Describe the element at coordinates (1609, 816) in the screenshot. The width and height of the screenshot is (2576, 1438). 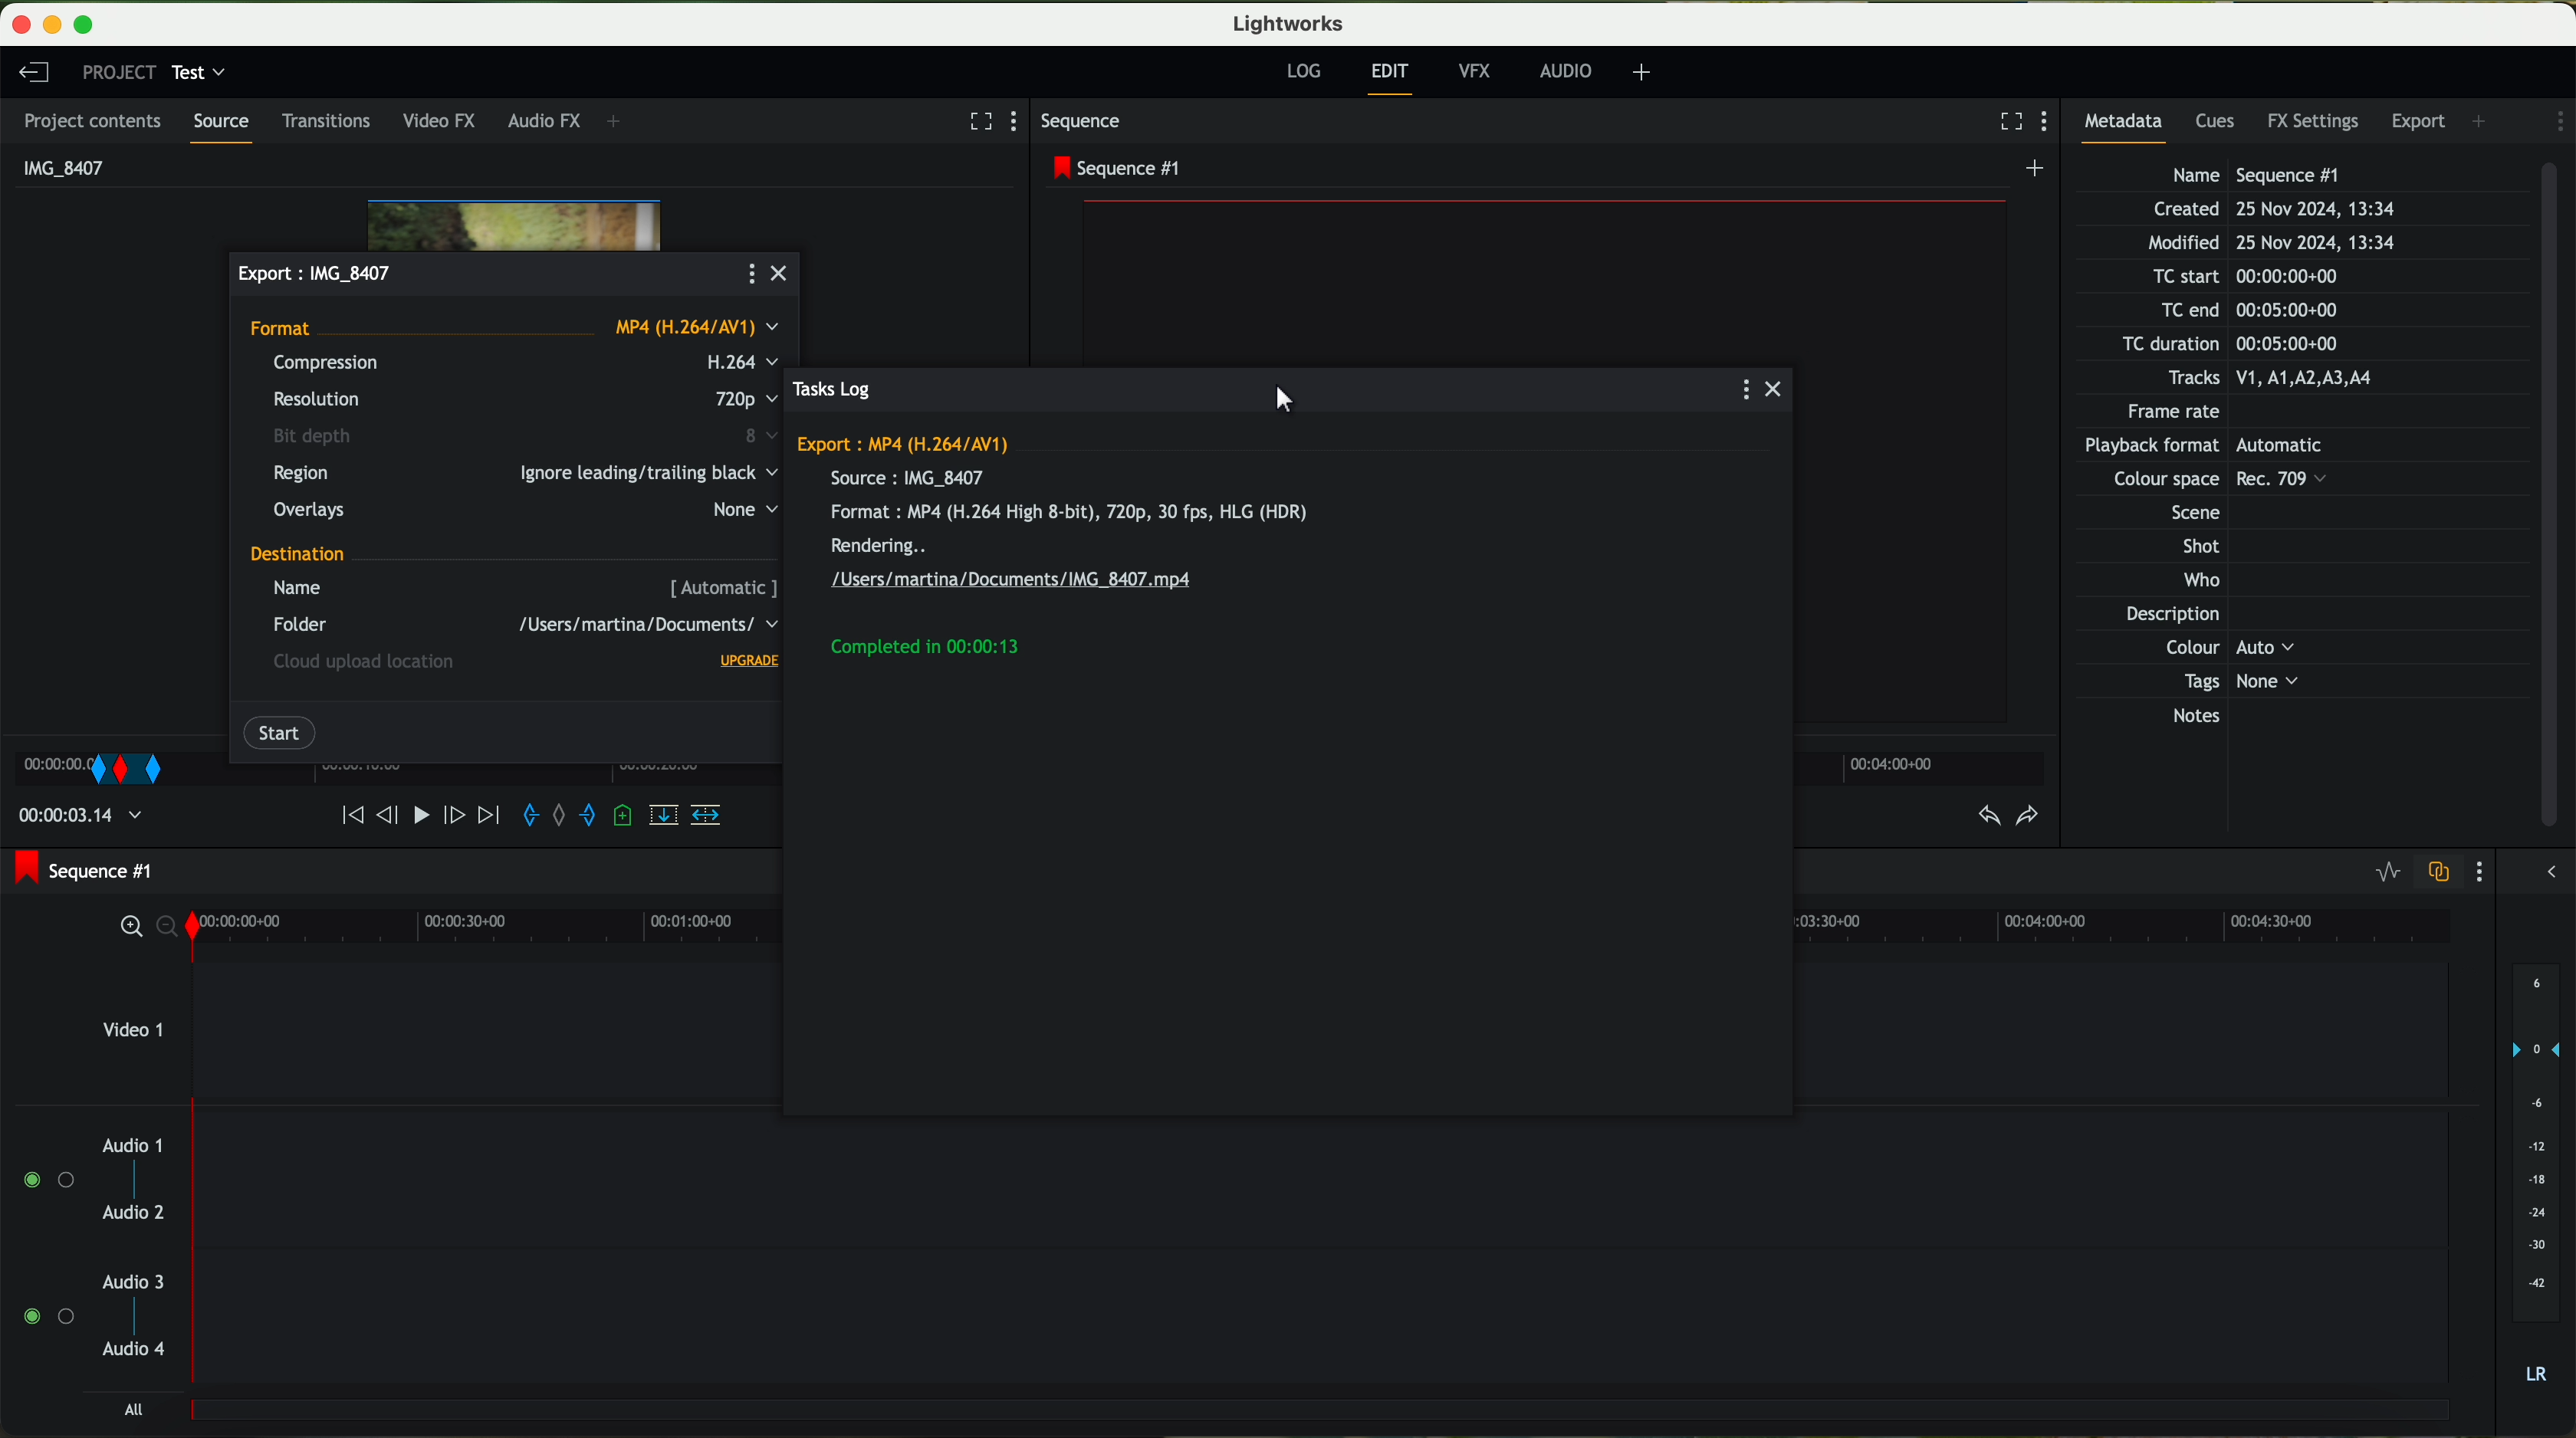
I see `add an out mark` at that location.